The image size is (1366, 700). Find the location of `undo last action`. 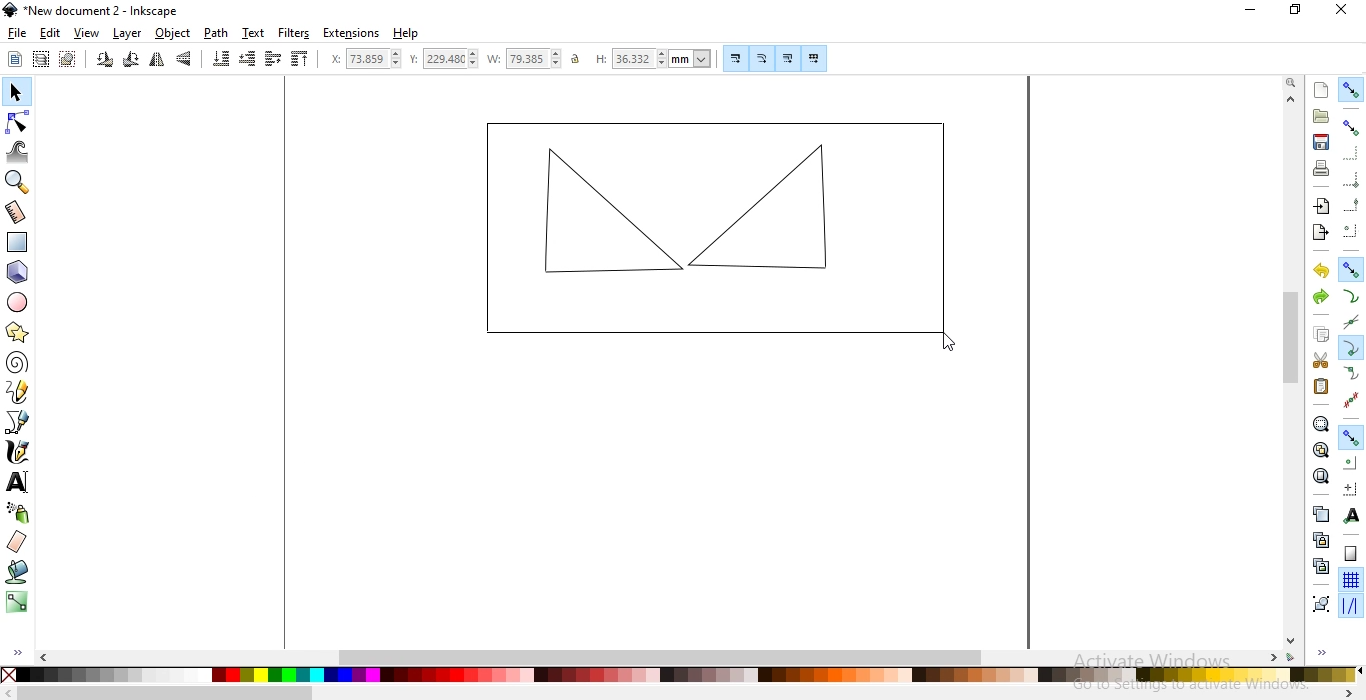

undo last action is located at coordinates (1323, 272).